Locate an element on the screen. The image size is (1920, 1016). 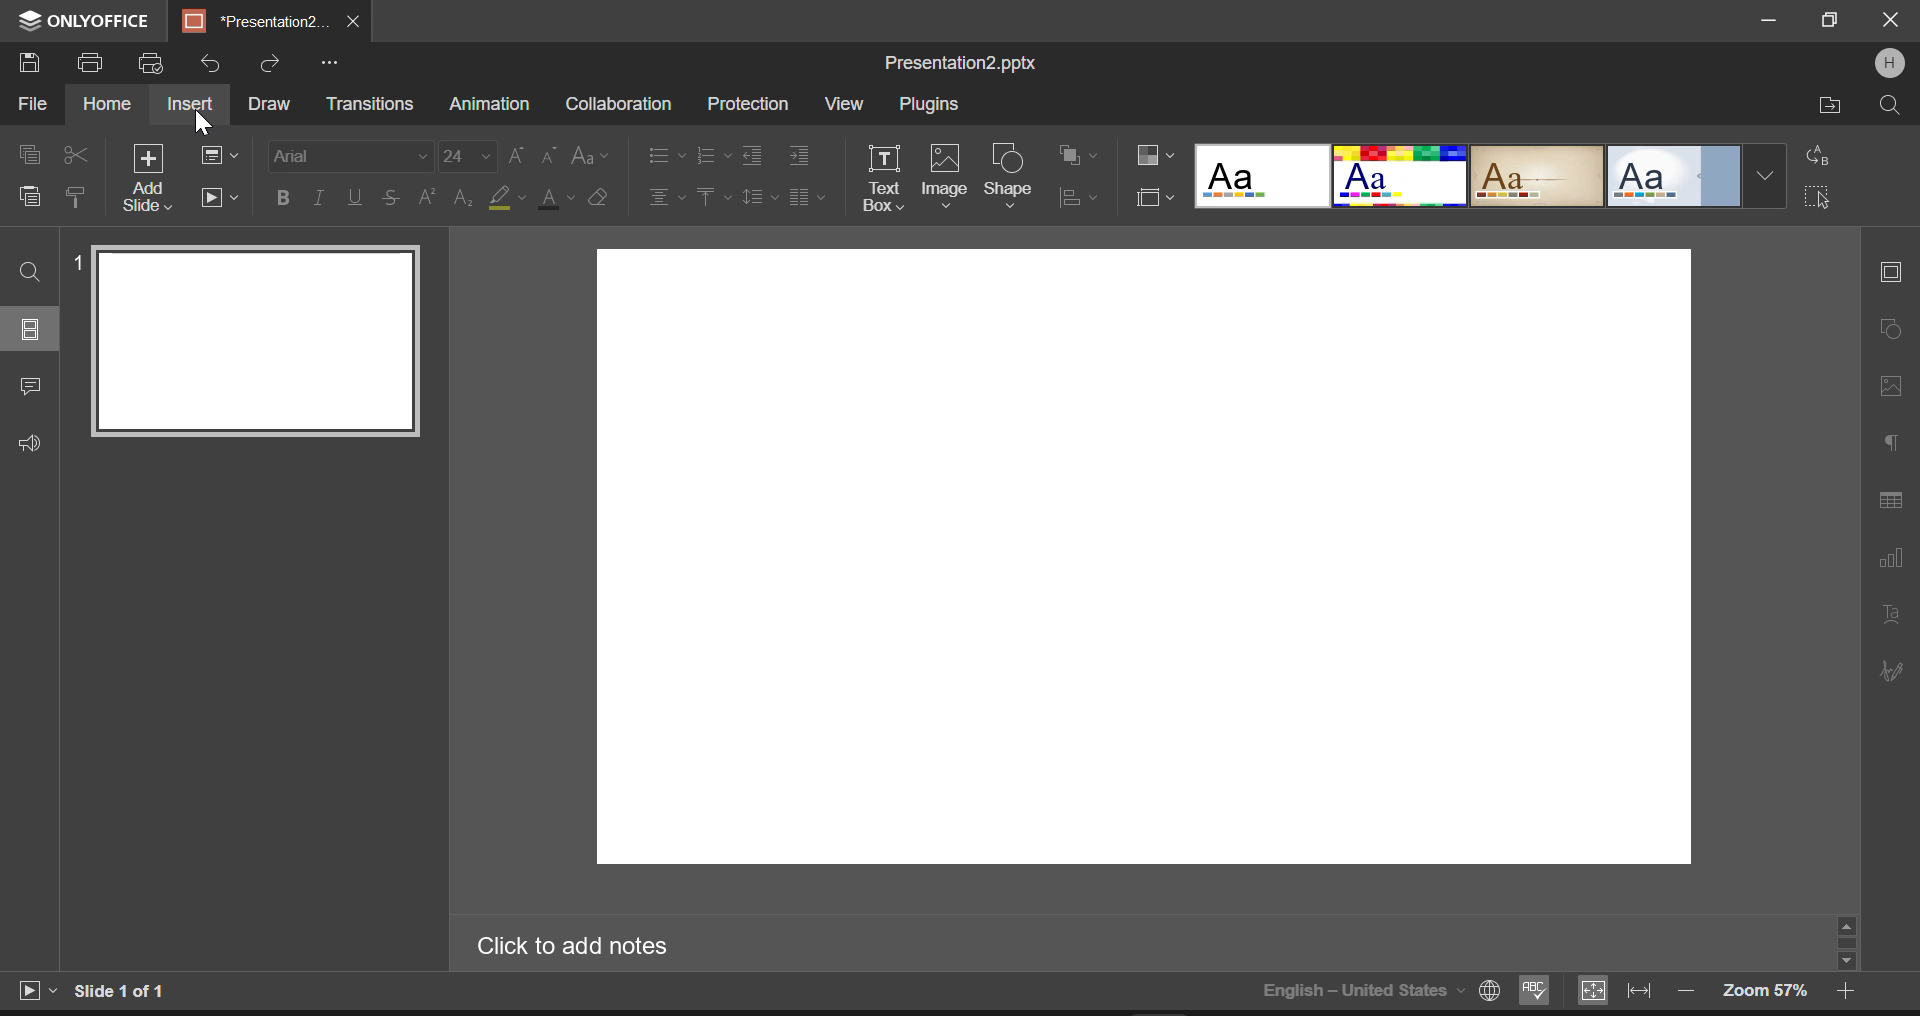
Open file Location is located at coordinates (1831, 105).